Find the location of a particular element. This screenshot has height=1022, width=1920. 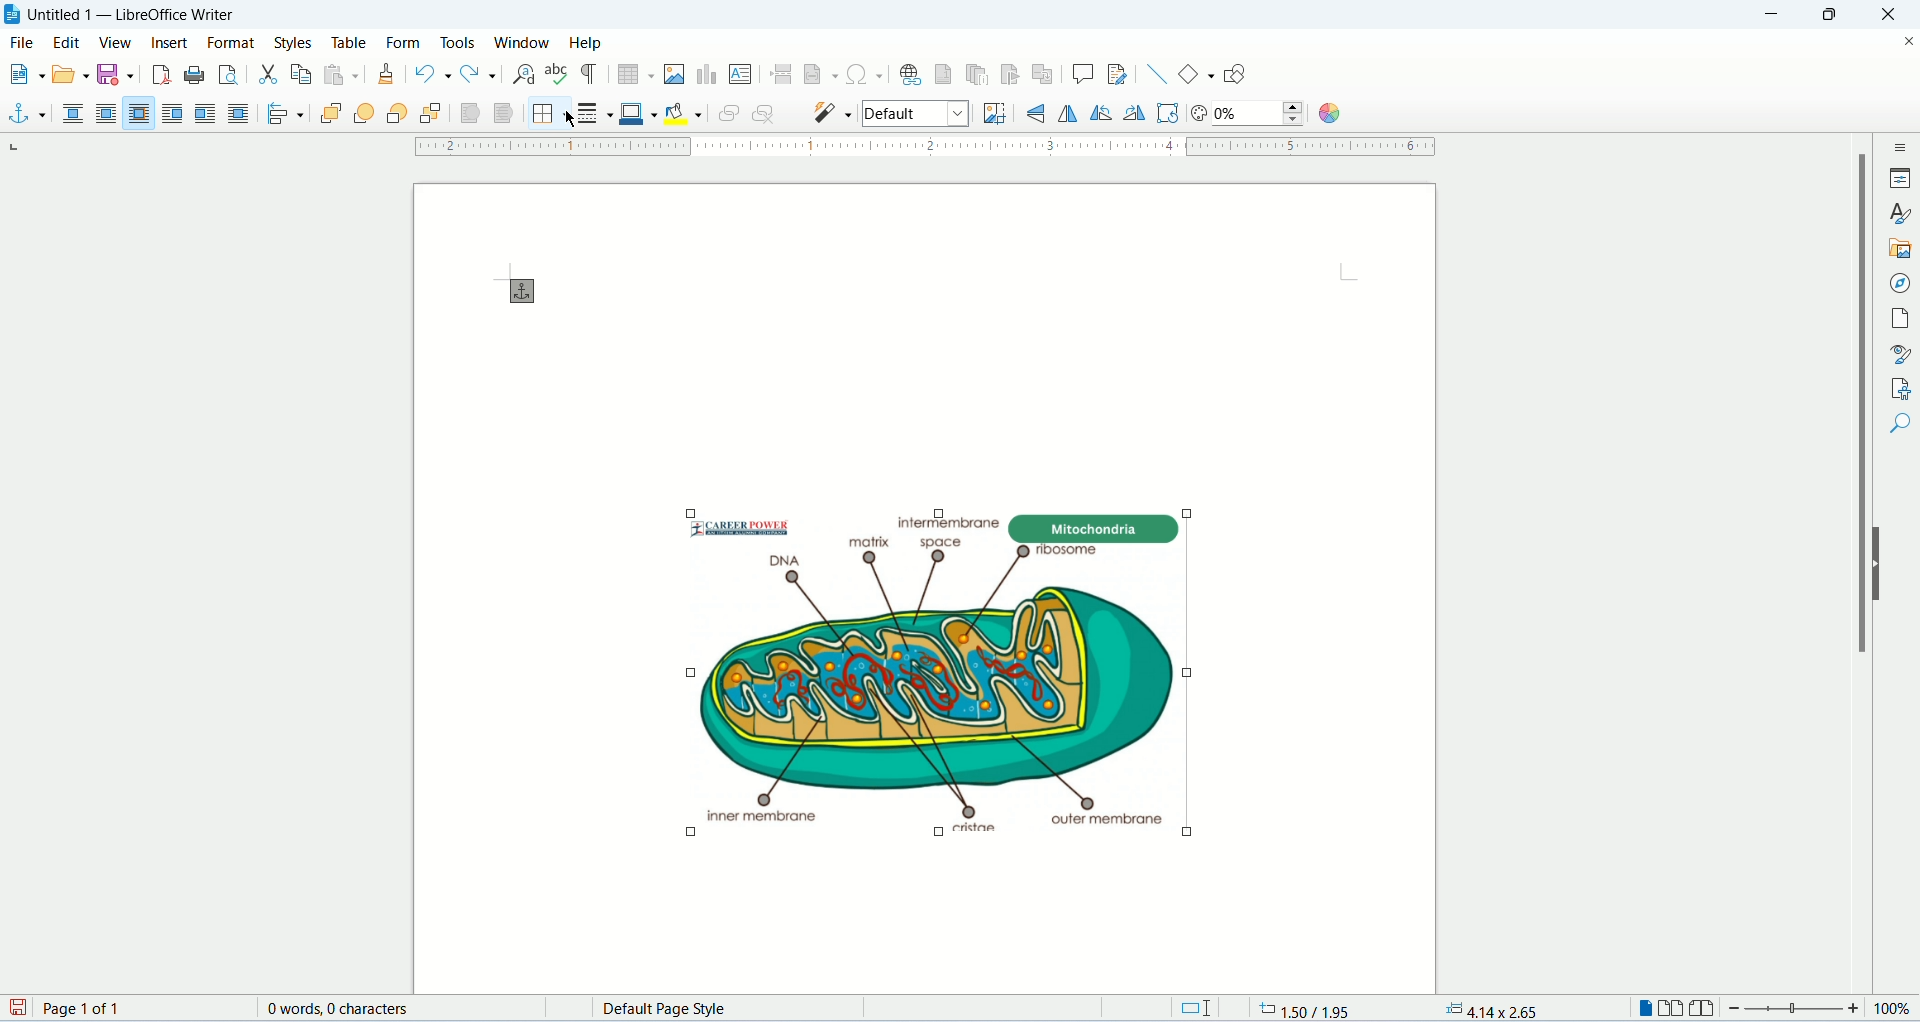

insert chart is located at coordinates (706, 75).